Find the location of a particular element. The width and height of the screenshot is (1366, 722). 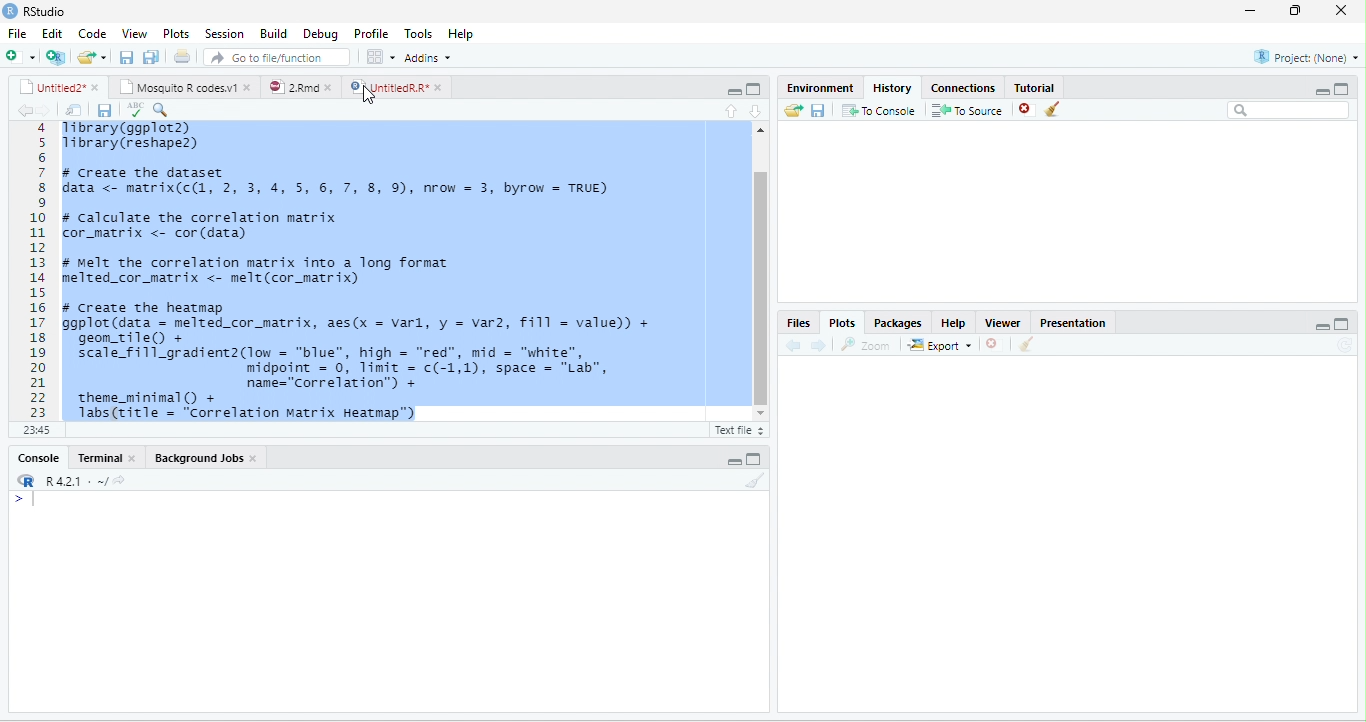

save is located at coordinates (817, 110).